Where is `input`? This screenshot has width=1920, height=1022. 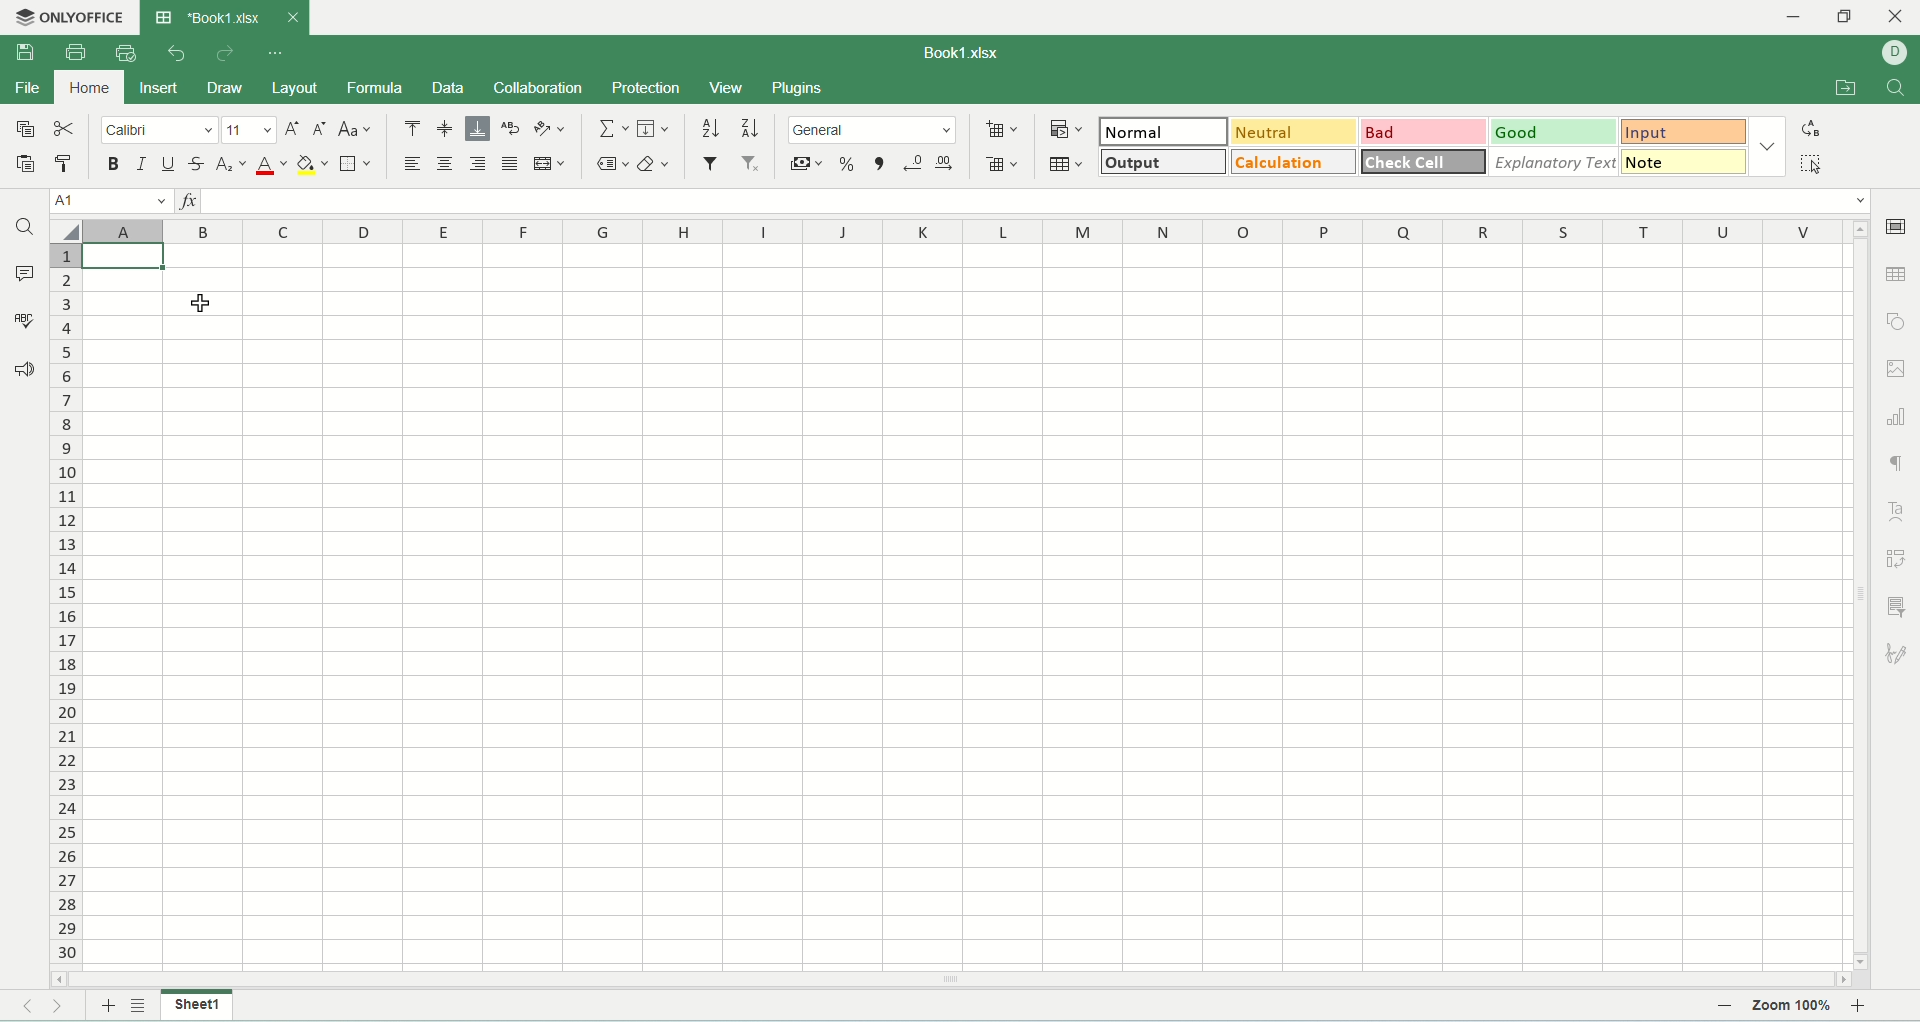 input is located at coordinates (1688, 131).